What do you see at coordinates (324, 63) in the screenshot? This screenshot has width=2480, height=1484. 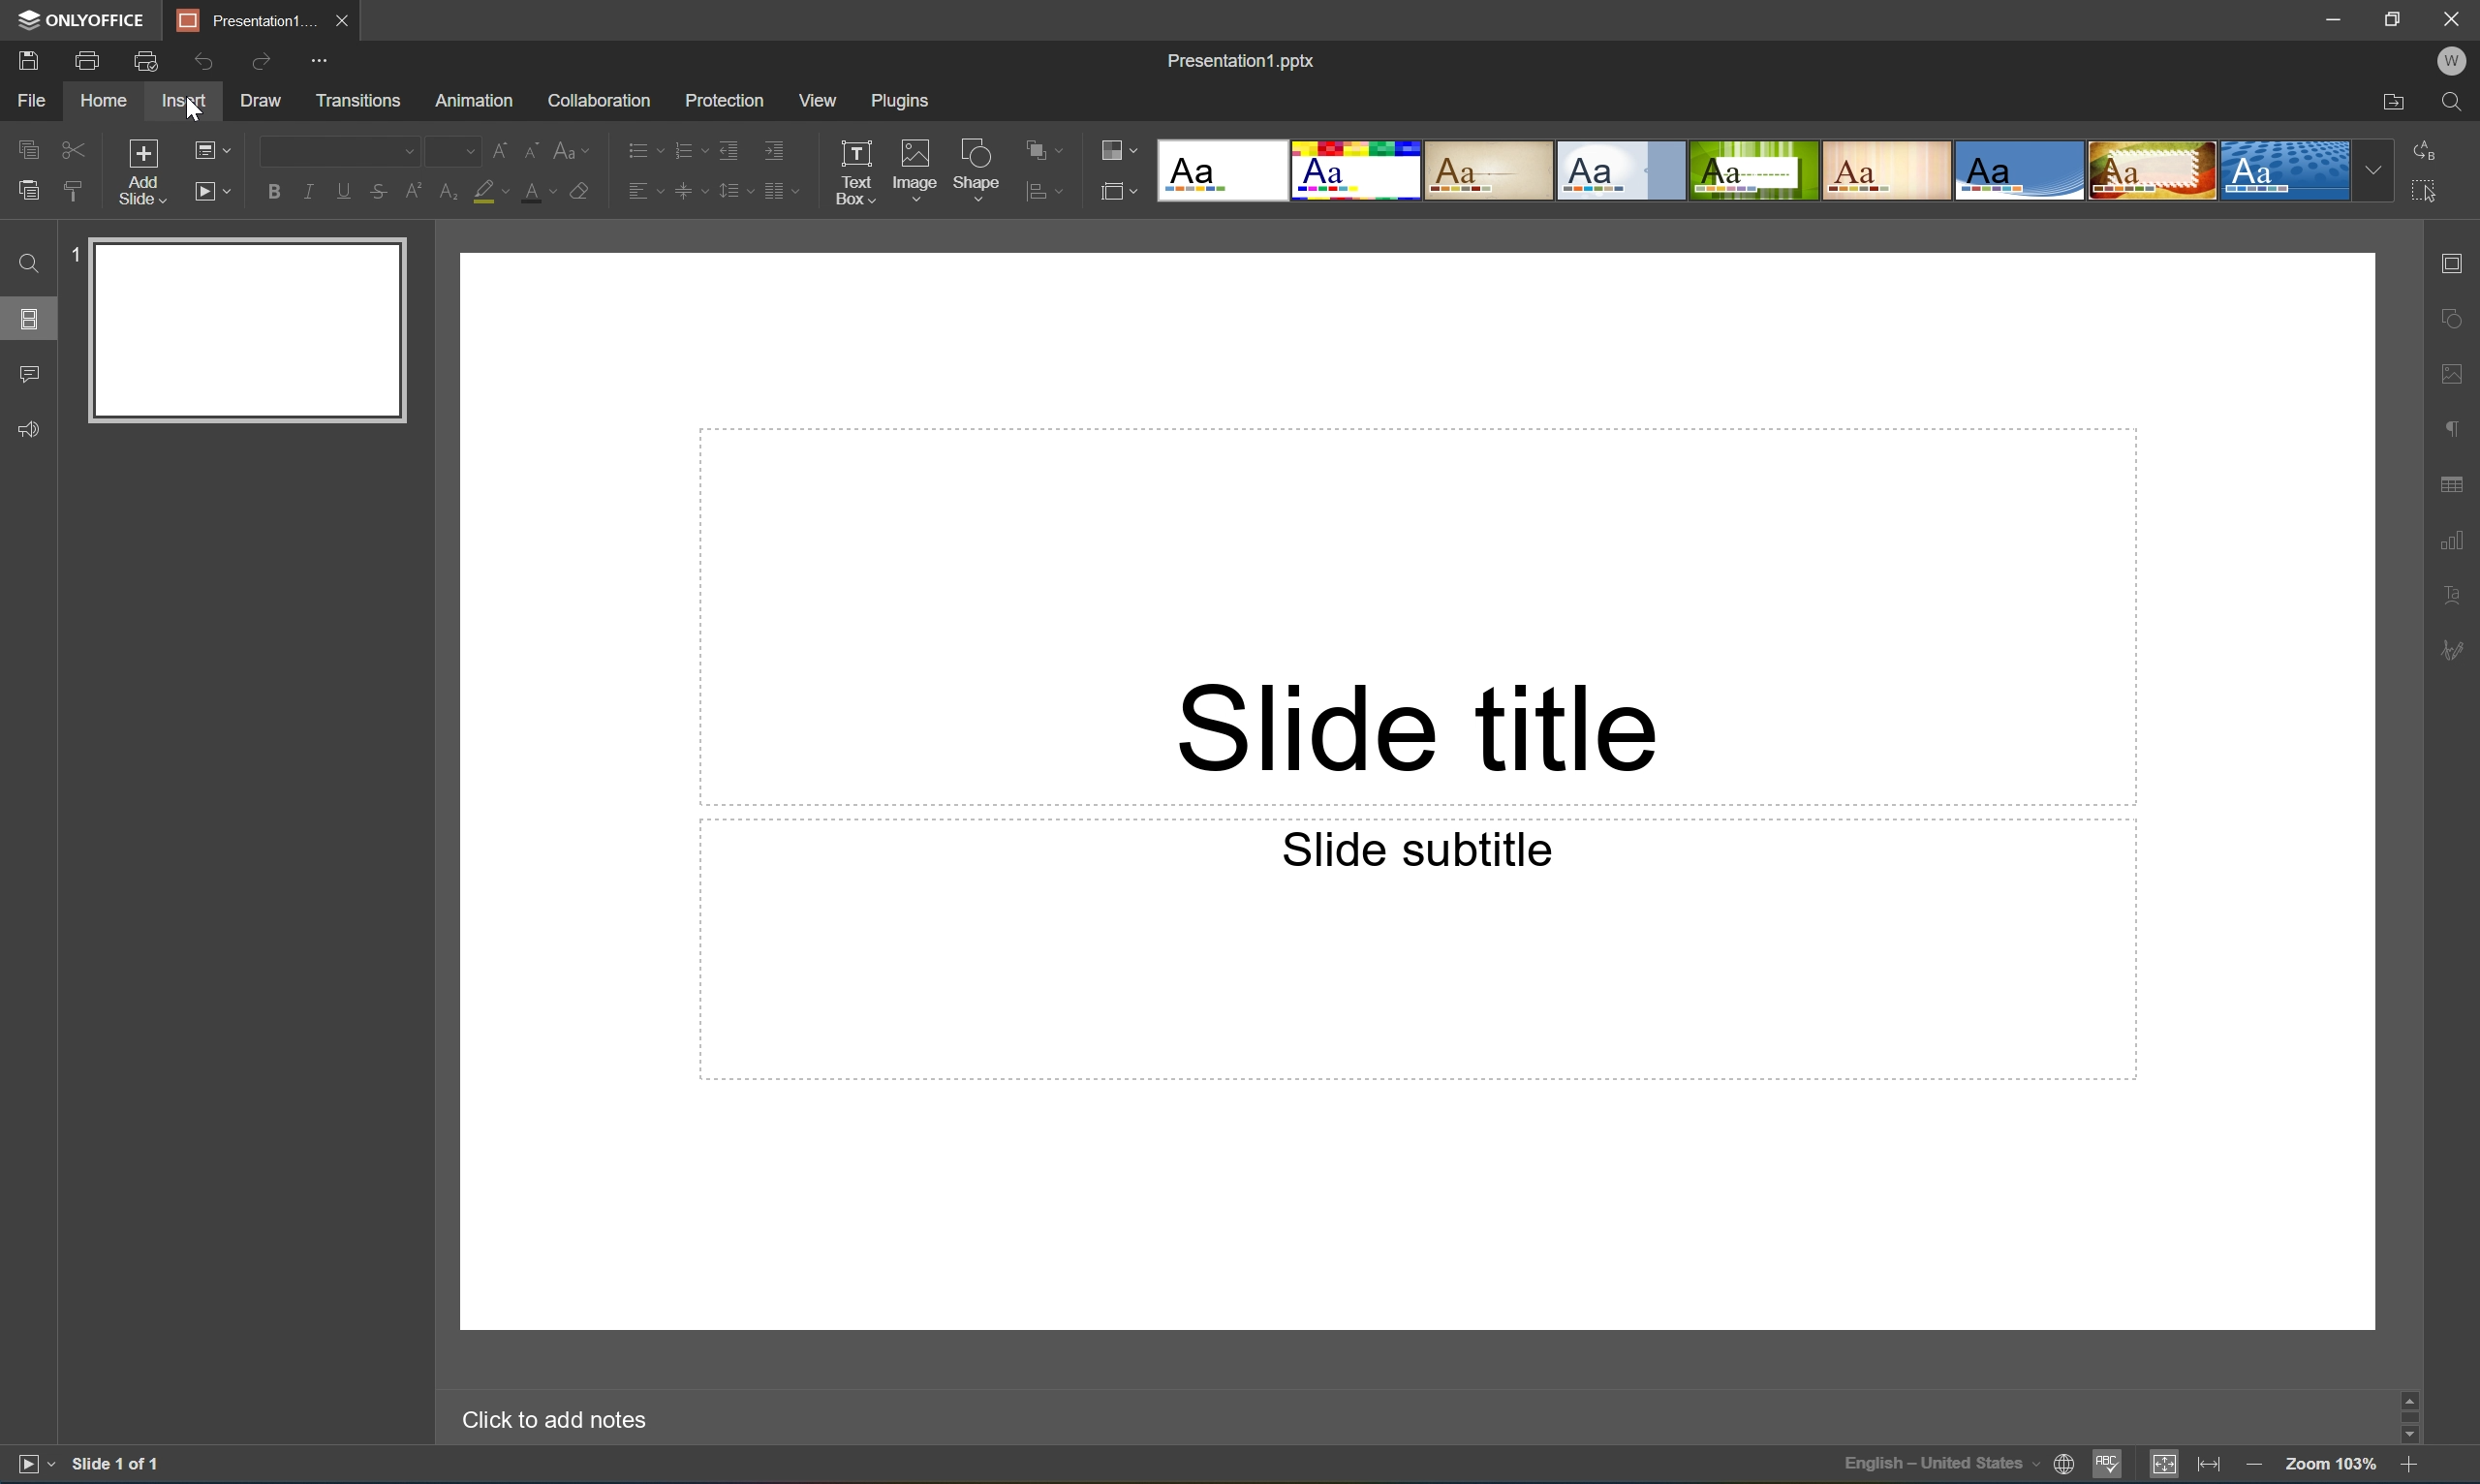 I see `Customize quick access toolbar` at bounding box center [324, 63].